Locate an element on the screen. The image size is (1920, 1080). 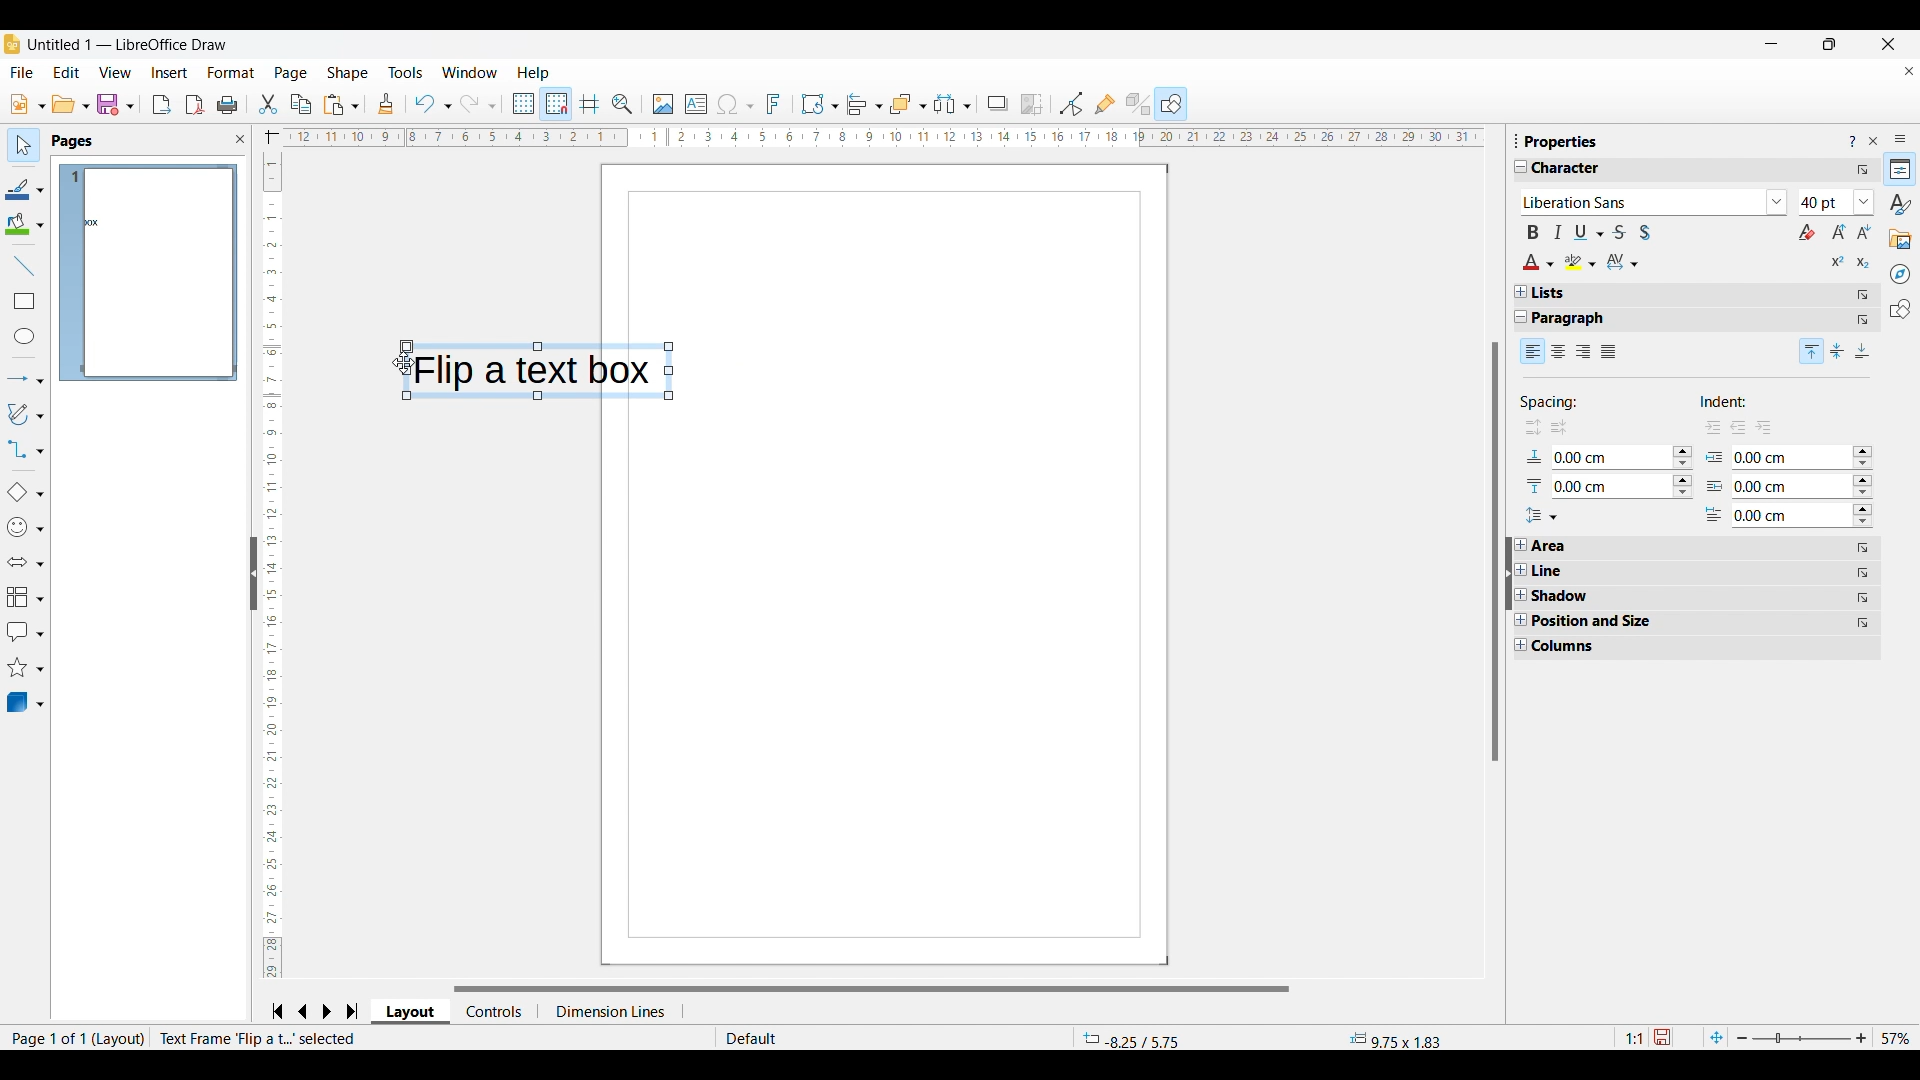
Column property is located at coordinates (1572, 647).